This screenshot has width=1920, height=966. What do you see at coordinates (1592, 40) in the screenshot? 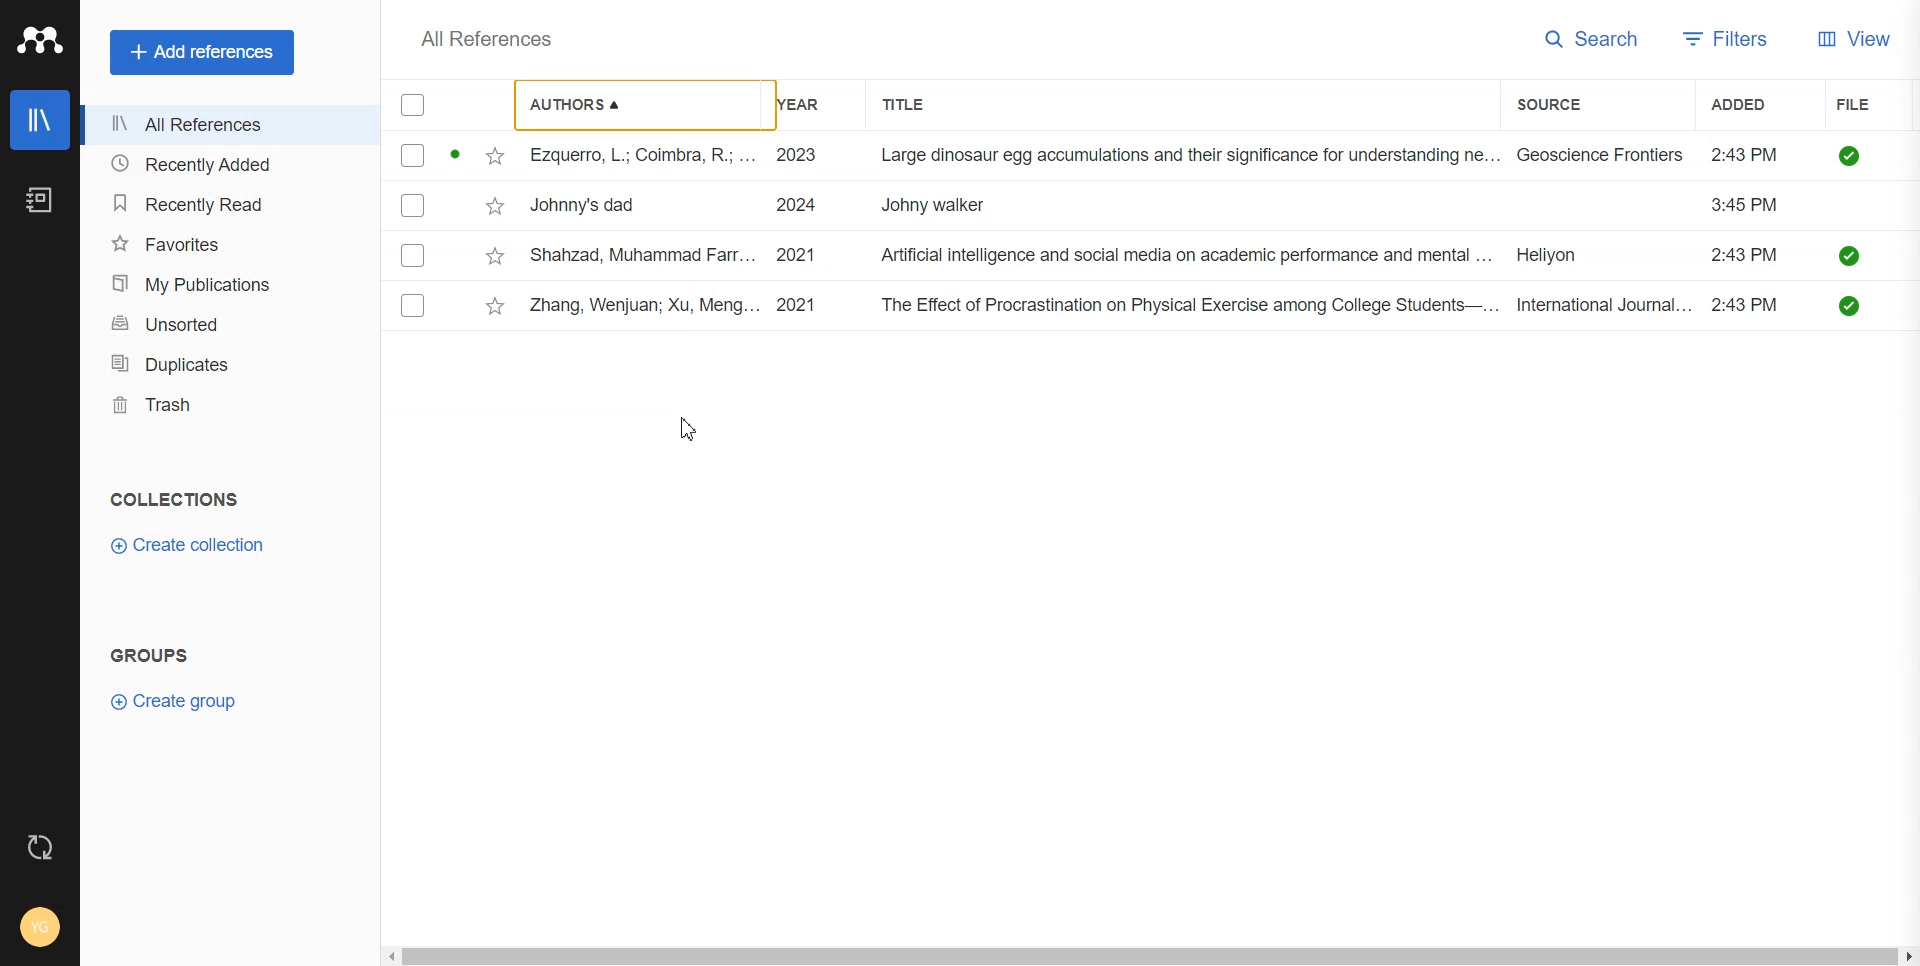
I see `Search` at bounding box center [1592, 40].